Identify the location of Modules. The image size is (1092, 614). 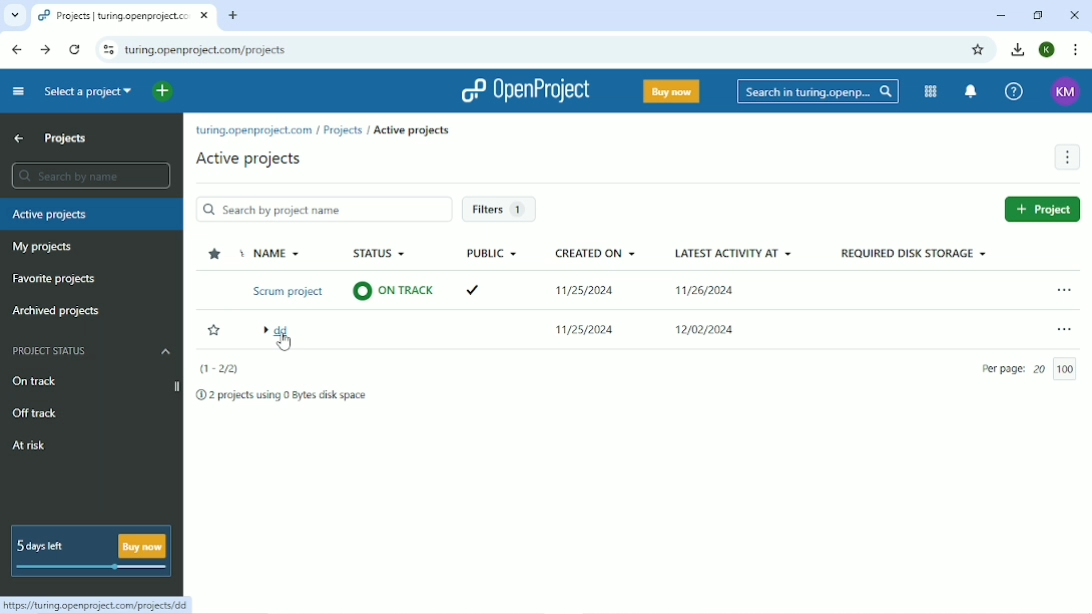
(930, 91).